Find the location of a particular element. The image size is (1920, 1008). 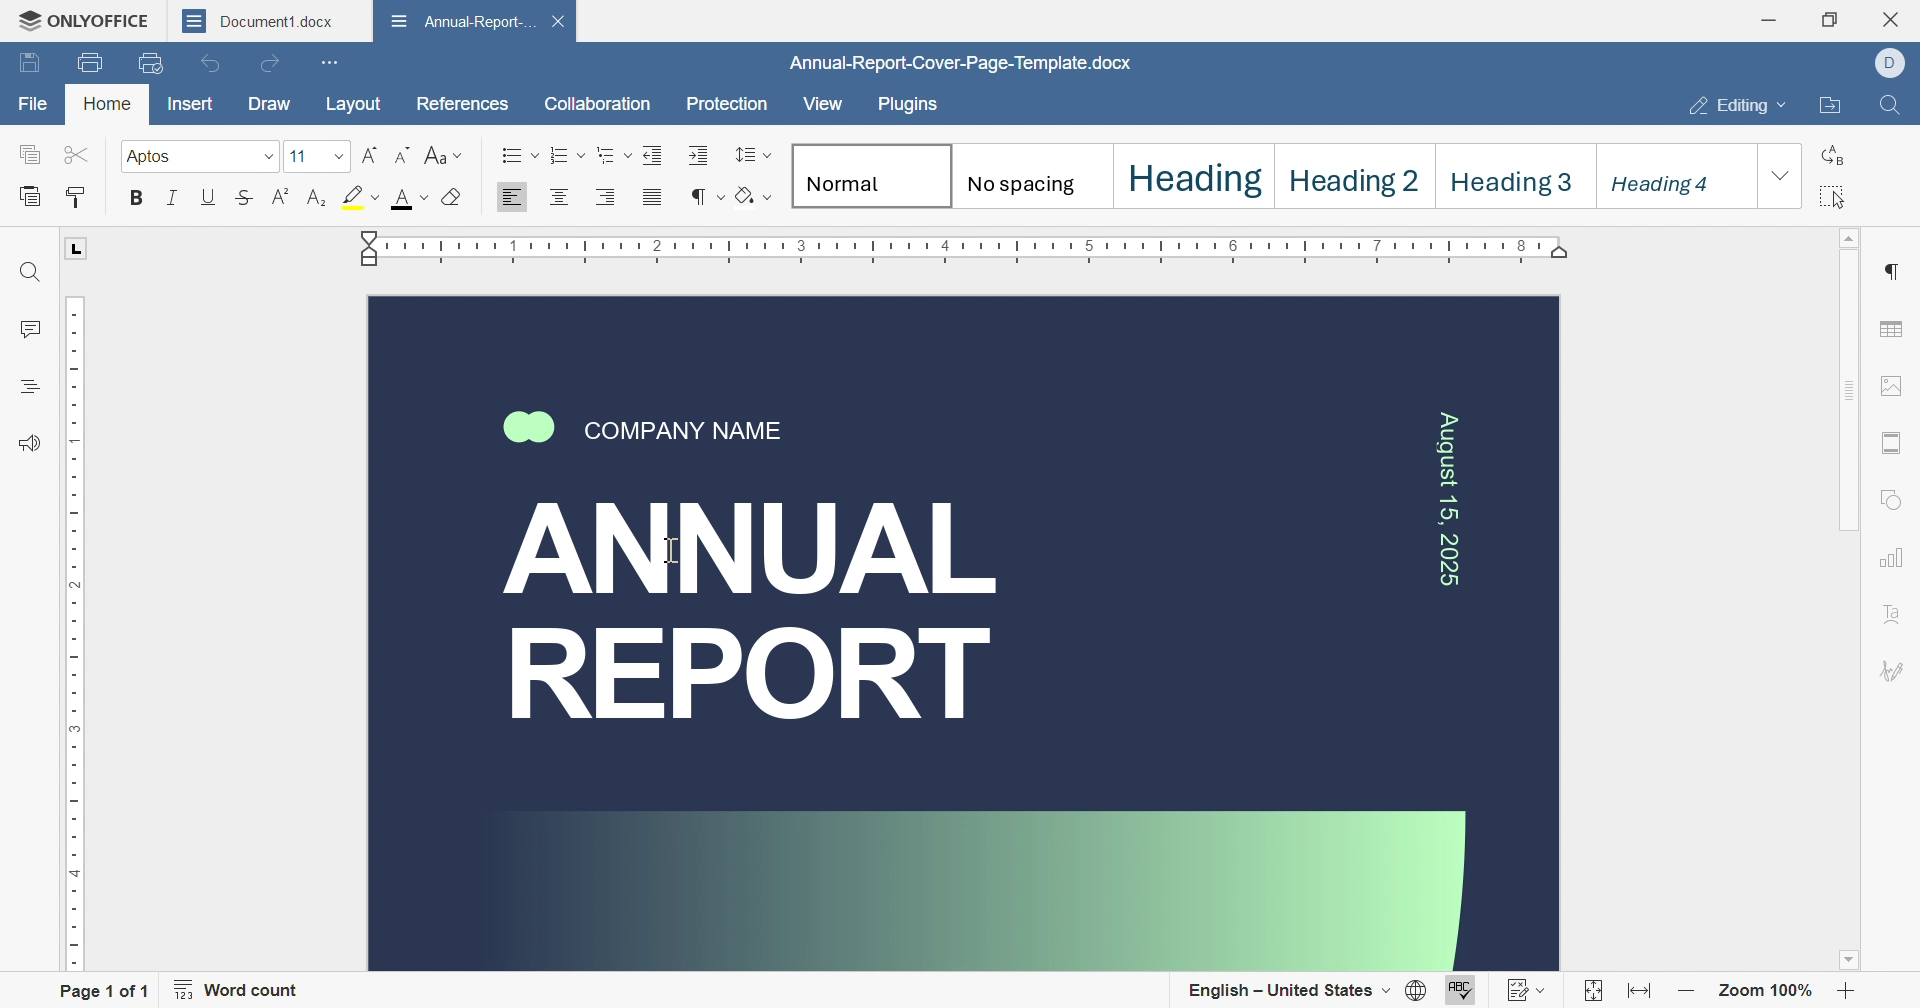

draw is located at coordinates (270, 104).